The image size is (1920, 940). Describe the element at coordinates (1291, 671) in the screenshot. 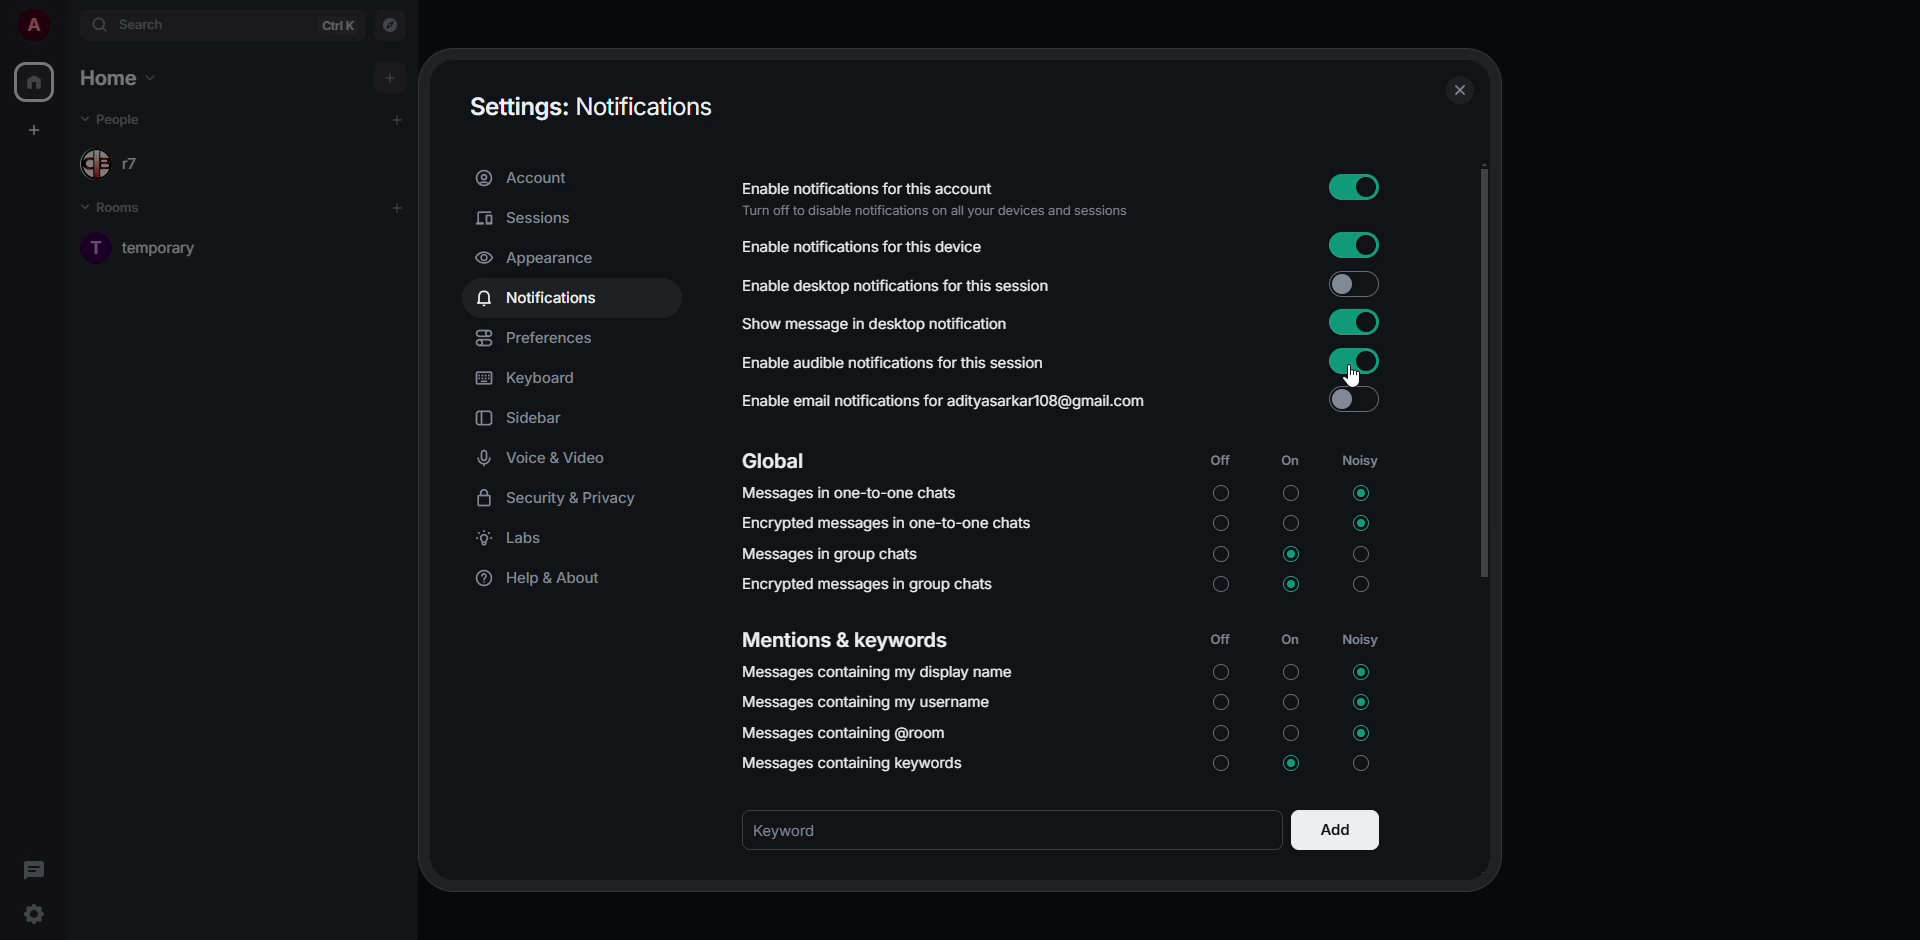

I see `On Unselected` at that location.